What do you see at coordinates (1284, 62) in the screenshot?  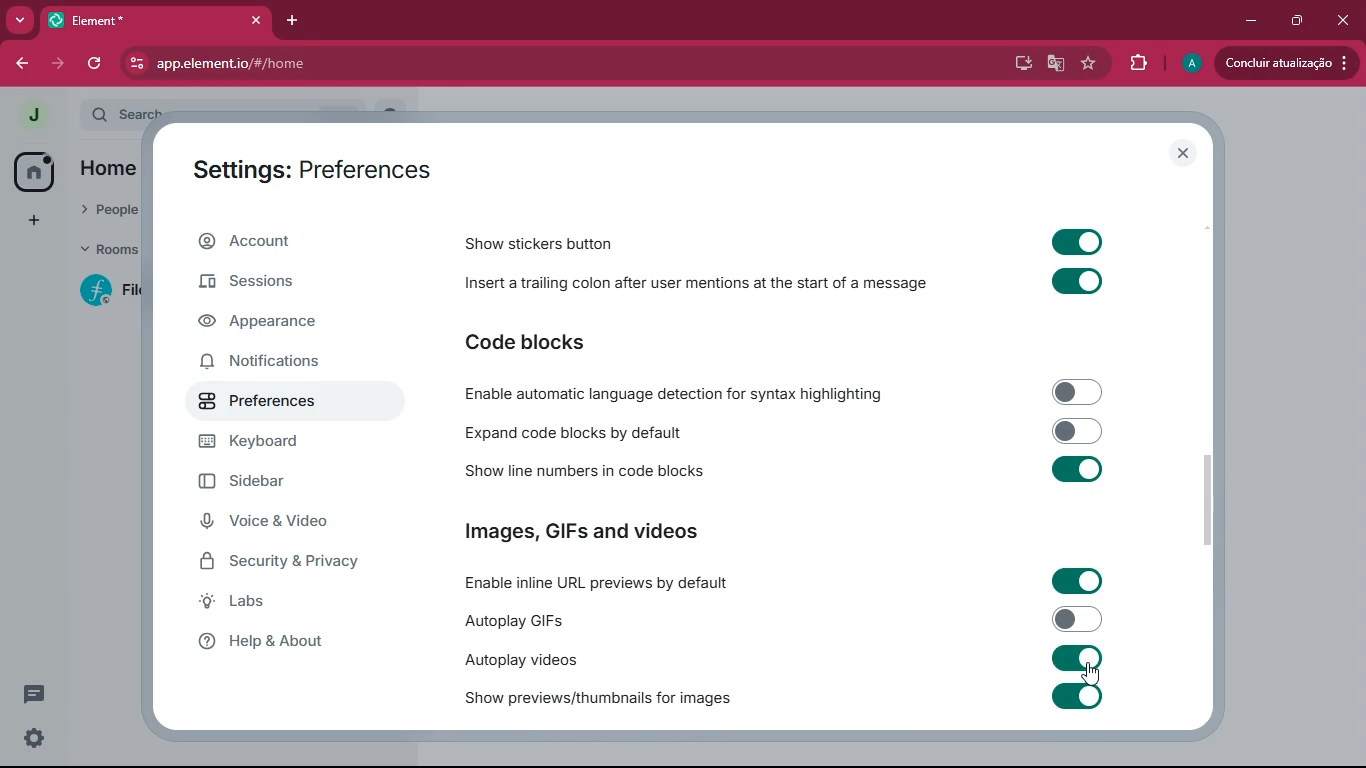 I see `update` at bounding box center [1284, 62].